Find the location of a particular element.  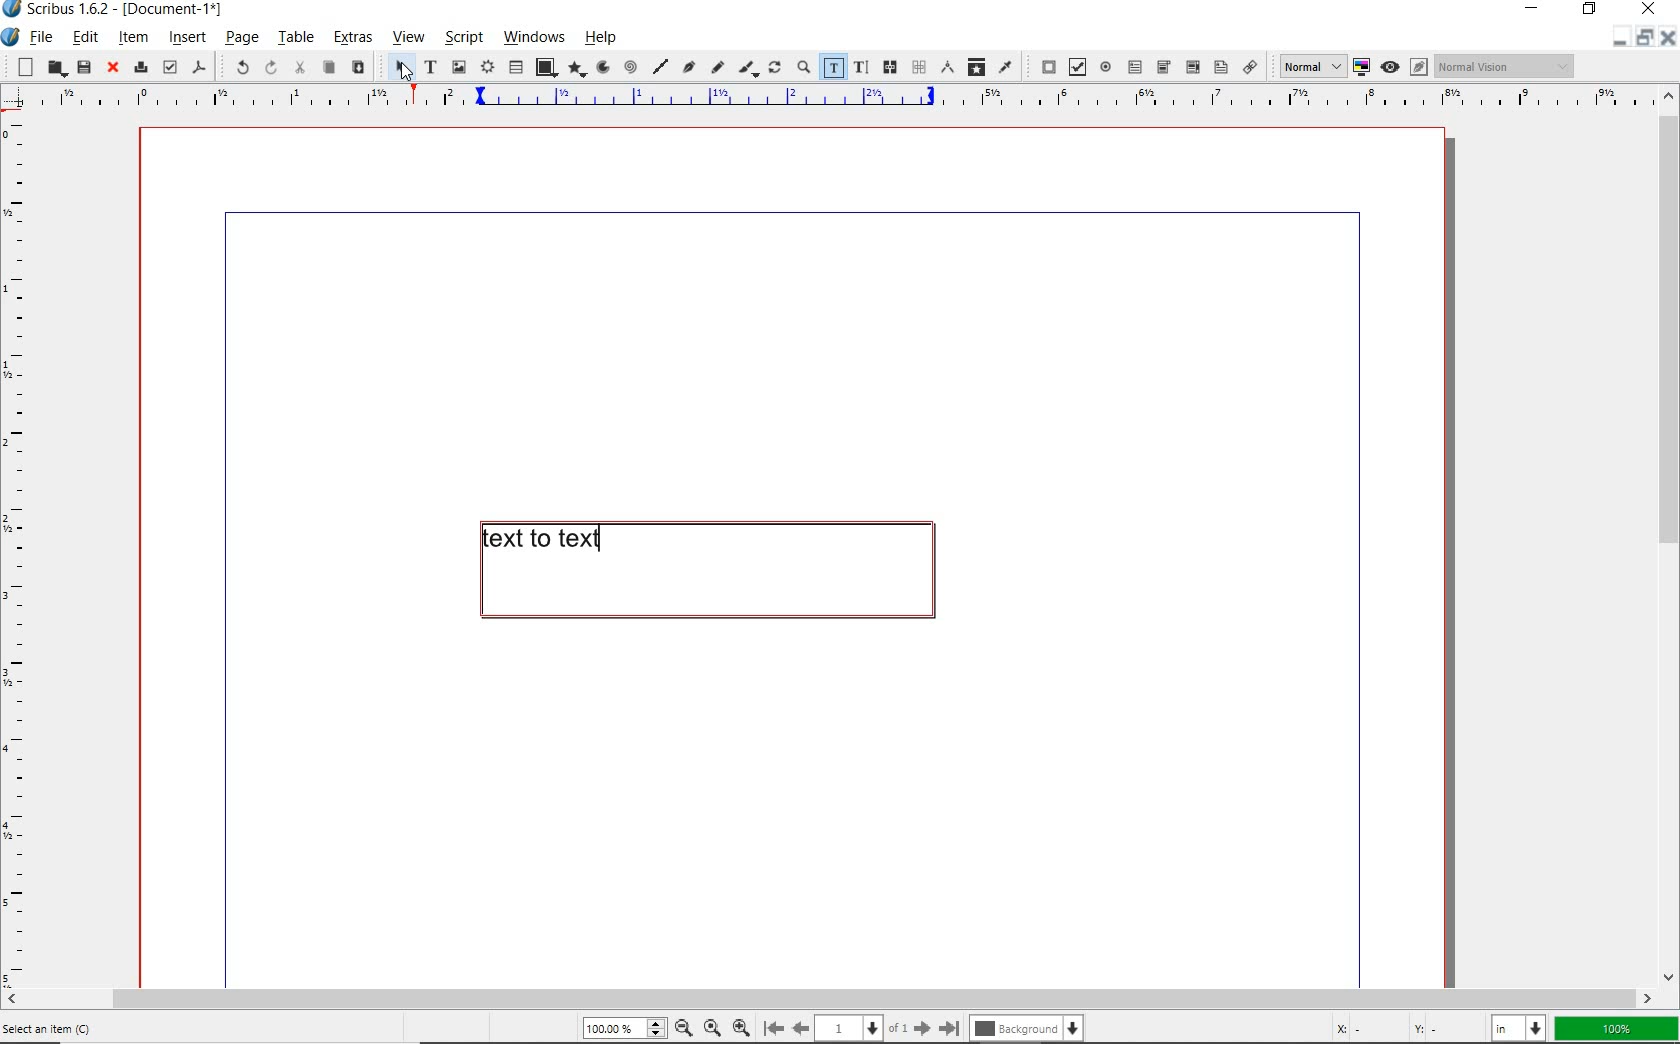

measurements is located at coordinates (946, 68).